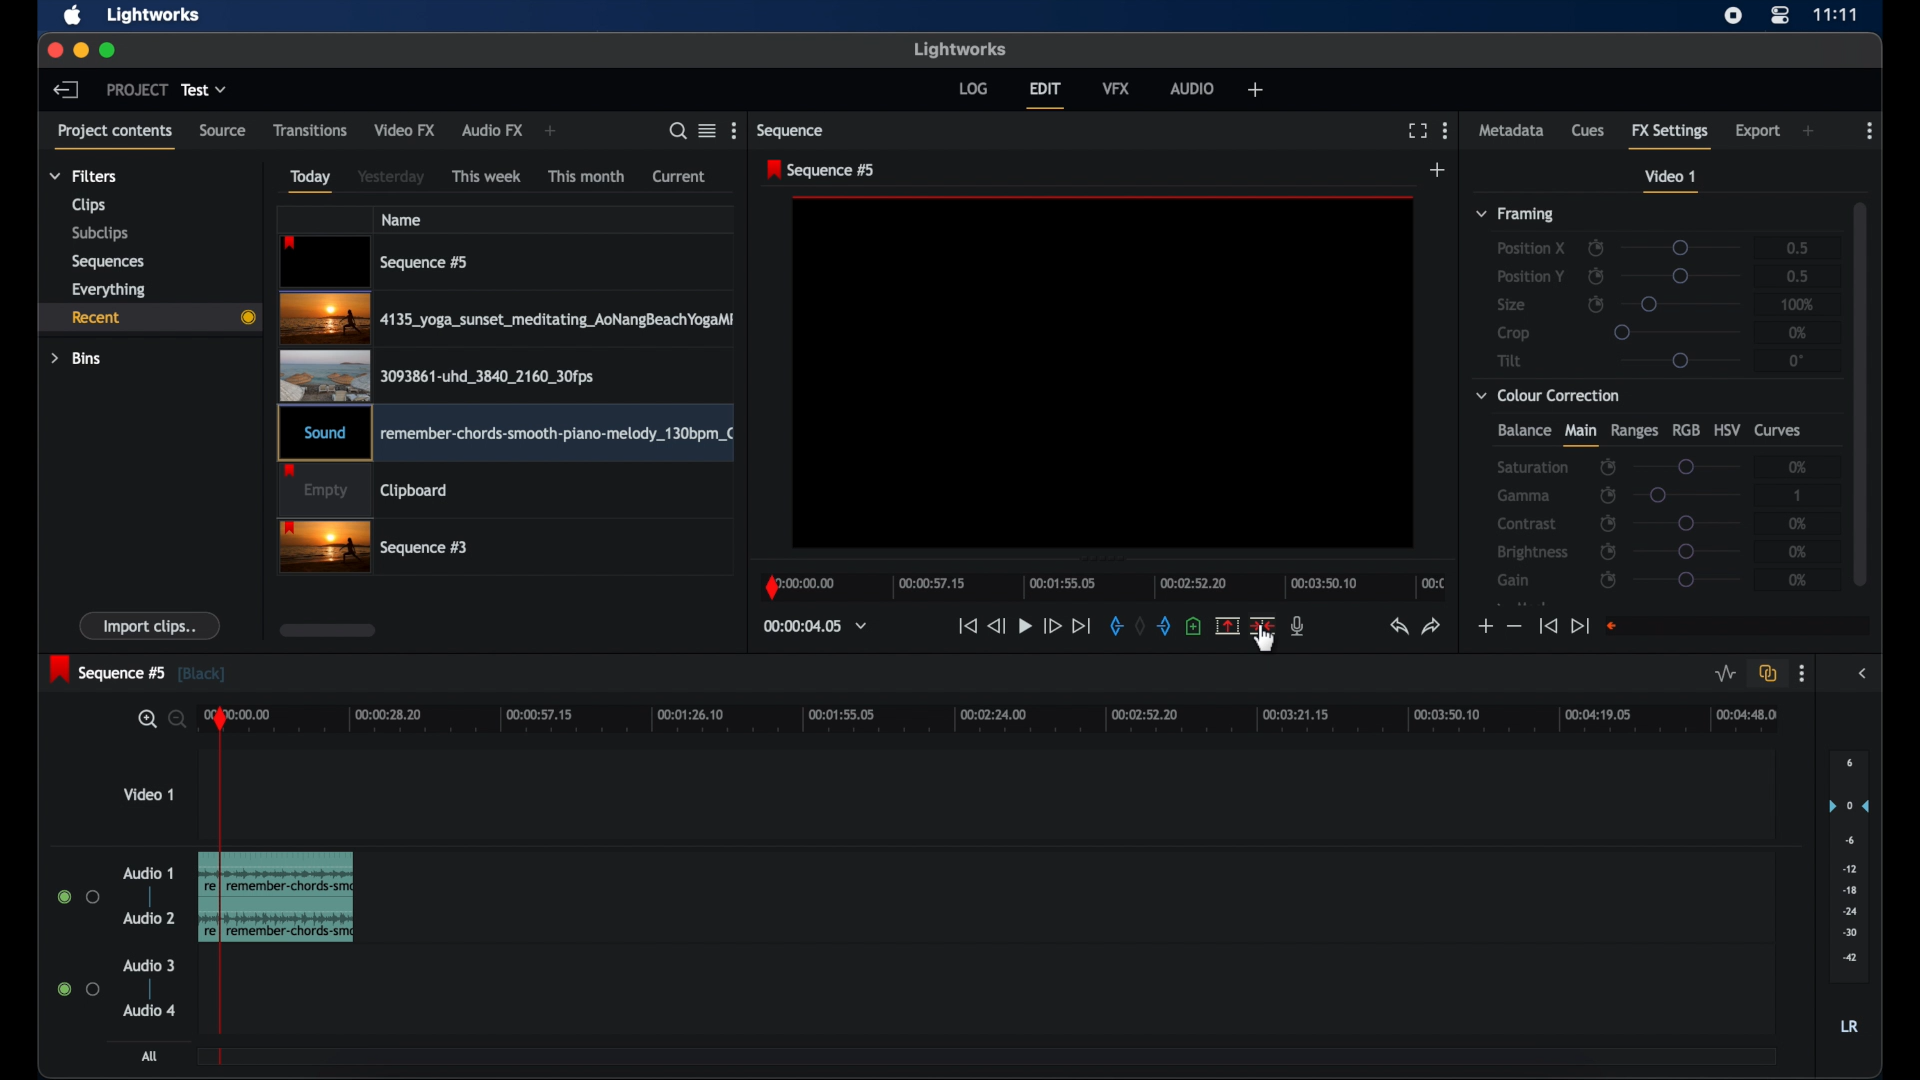 The image size is (1920, 1080). What do you see at coordinates (1446, 130) in the screenshot?
I see `more options` at bounding box center [1446, 130].